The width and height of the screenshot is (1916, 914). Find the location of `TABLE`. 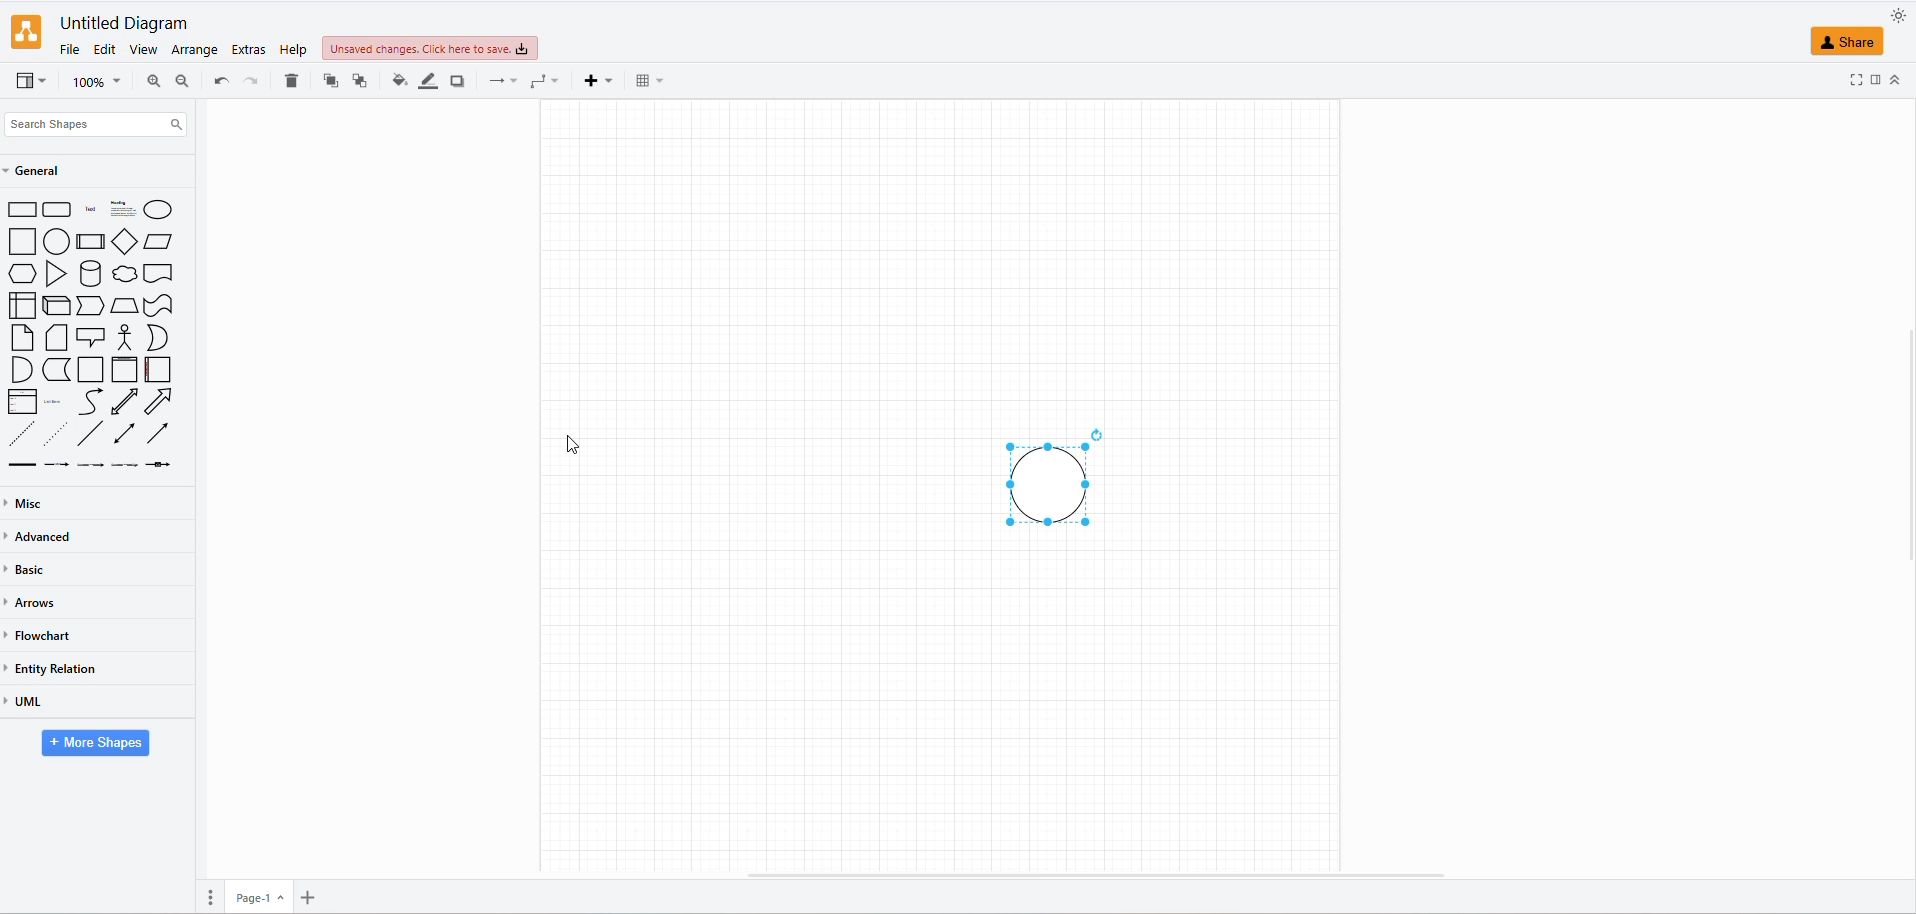

TABLE is located at coordinates (643, 85).